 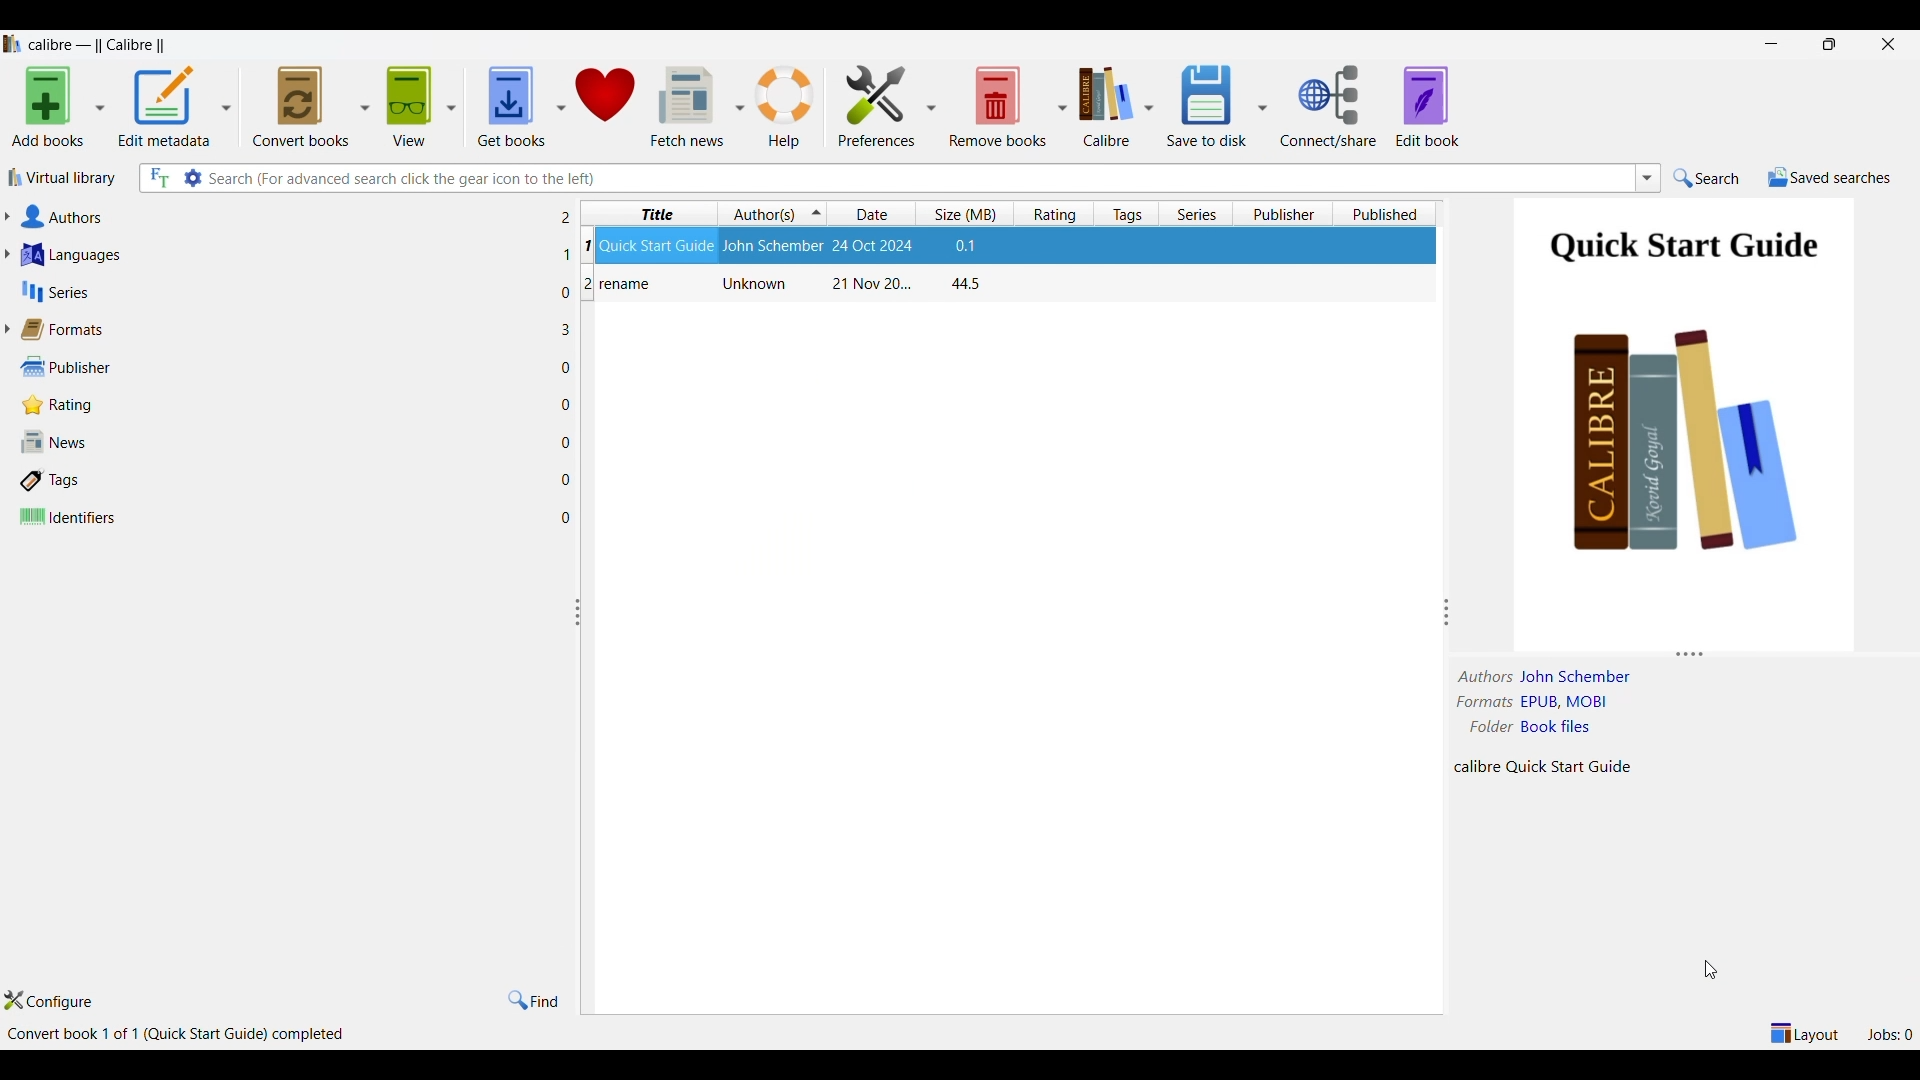 What do you see at coordinates (1483, 702) in the screenshot?
I see `formats` at bounding box center [1483, 702].